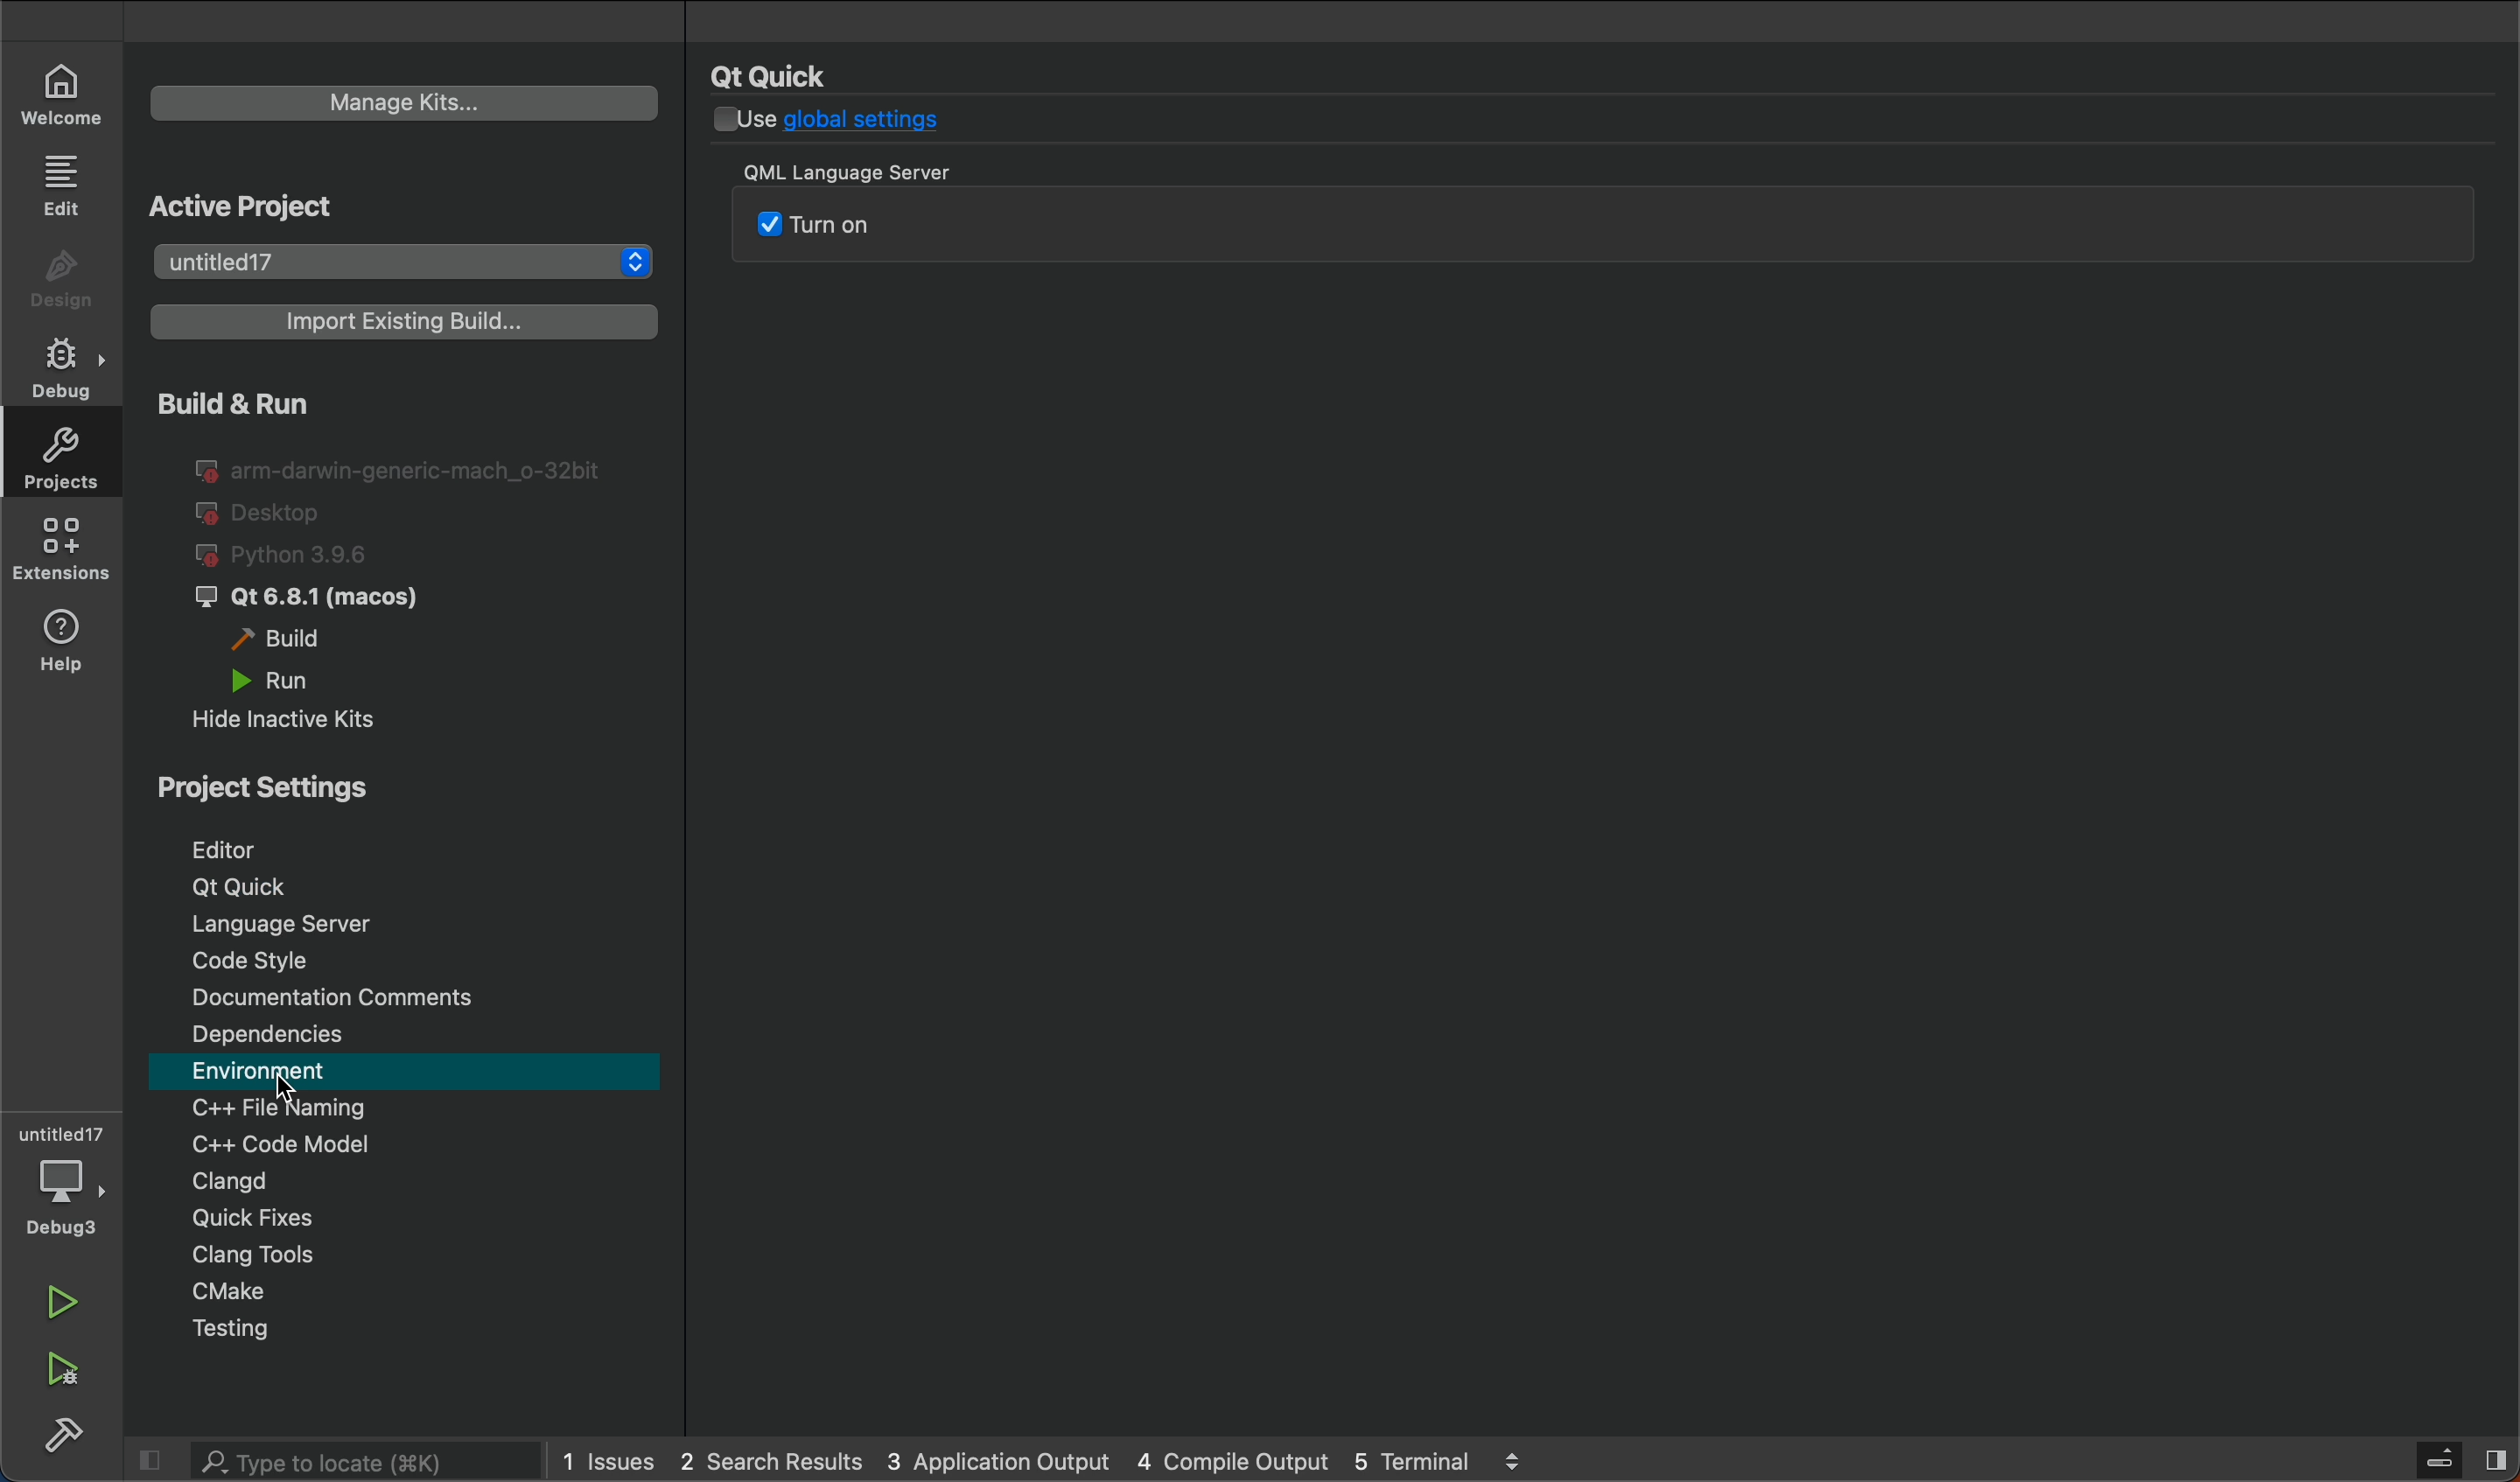 The height and width of the screenshot is (1482, 2520). Describe the element at coordinates (409, 1143) in the screenshot. I see `code modal` at that location.